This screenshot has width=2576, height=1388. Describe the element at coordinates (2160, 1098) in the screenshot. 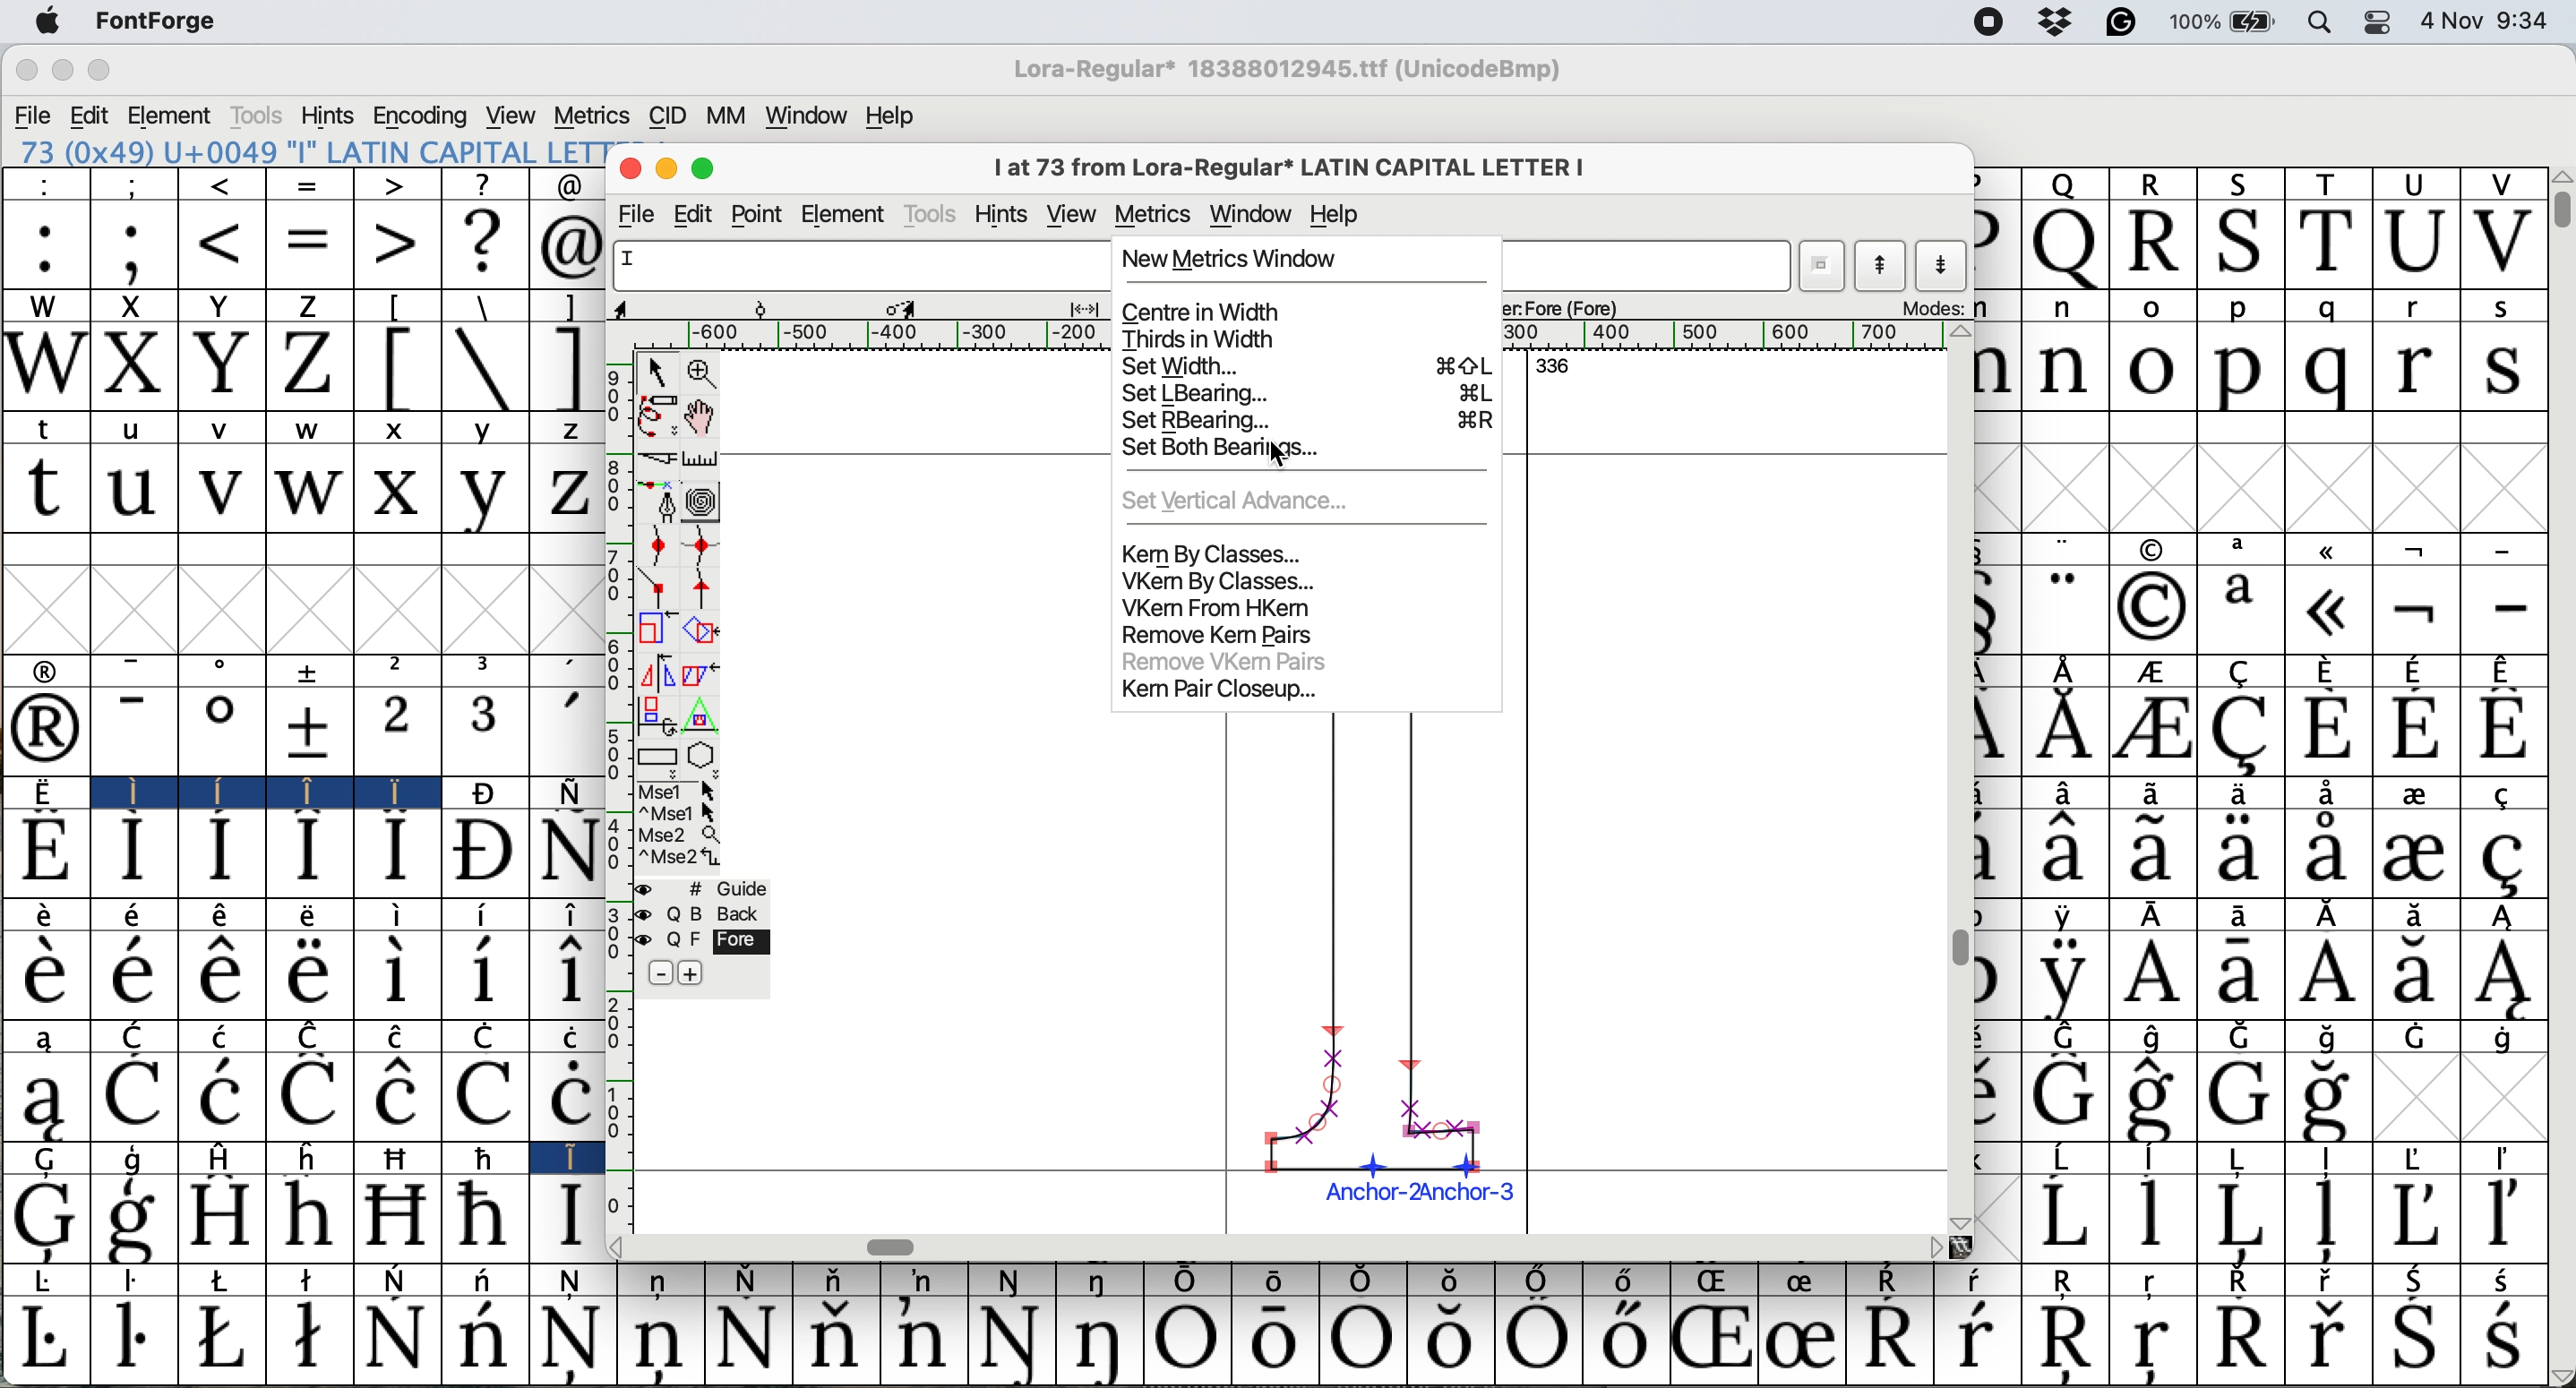

I see `Symbol` at that location.